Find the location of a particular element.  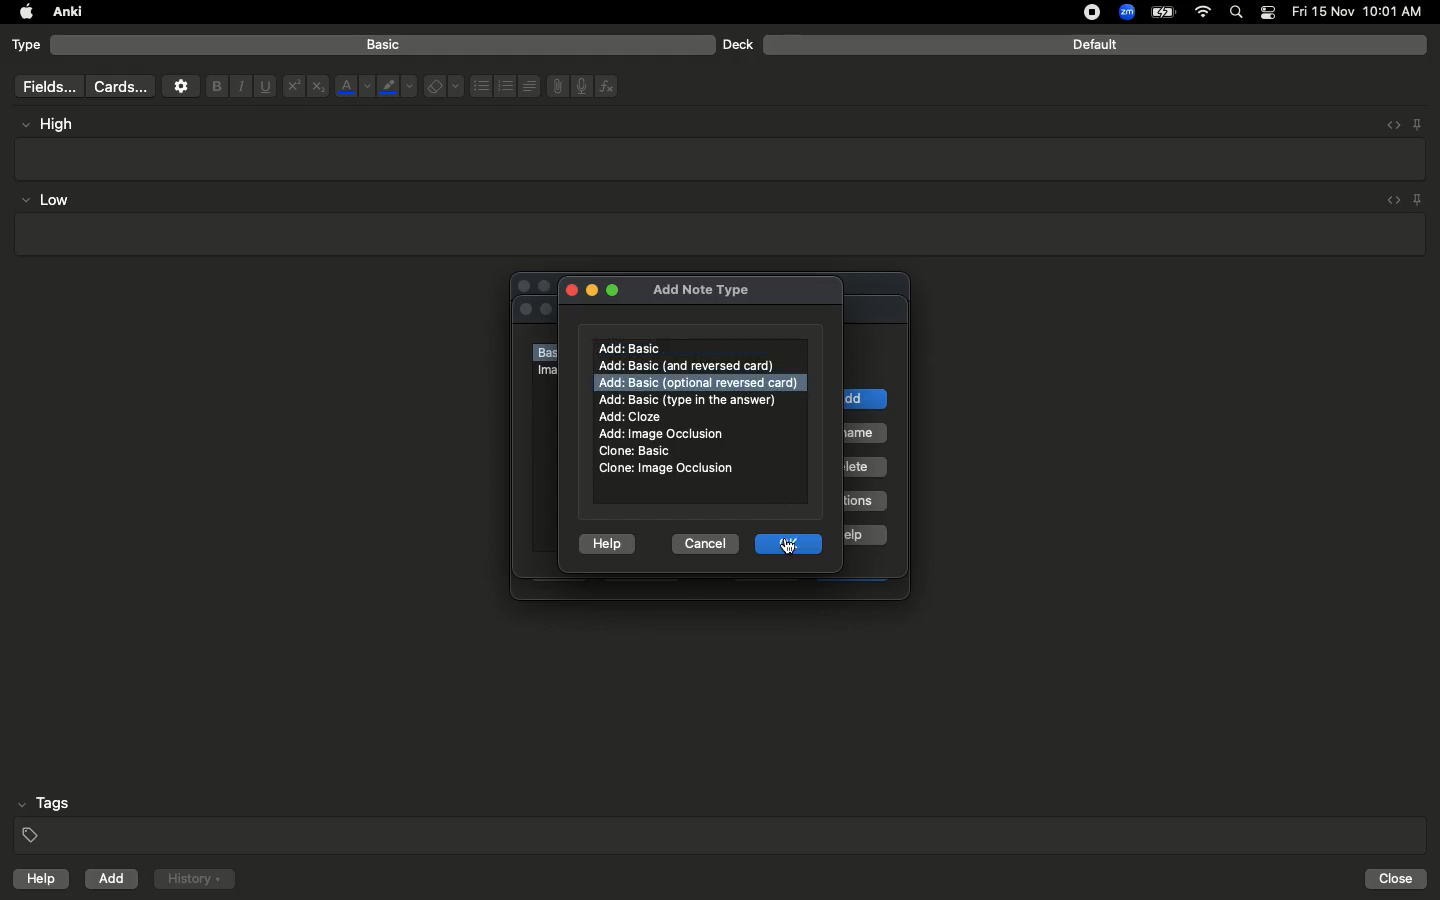

Add close is located at coordinates (633, 417).